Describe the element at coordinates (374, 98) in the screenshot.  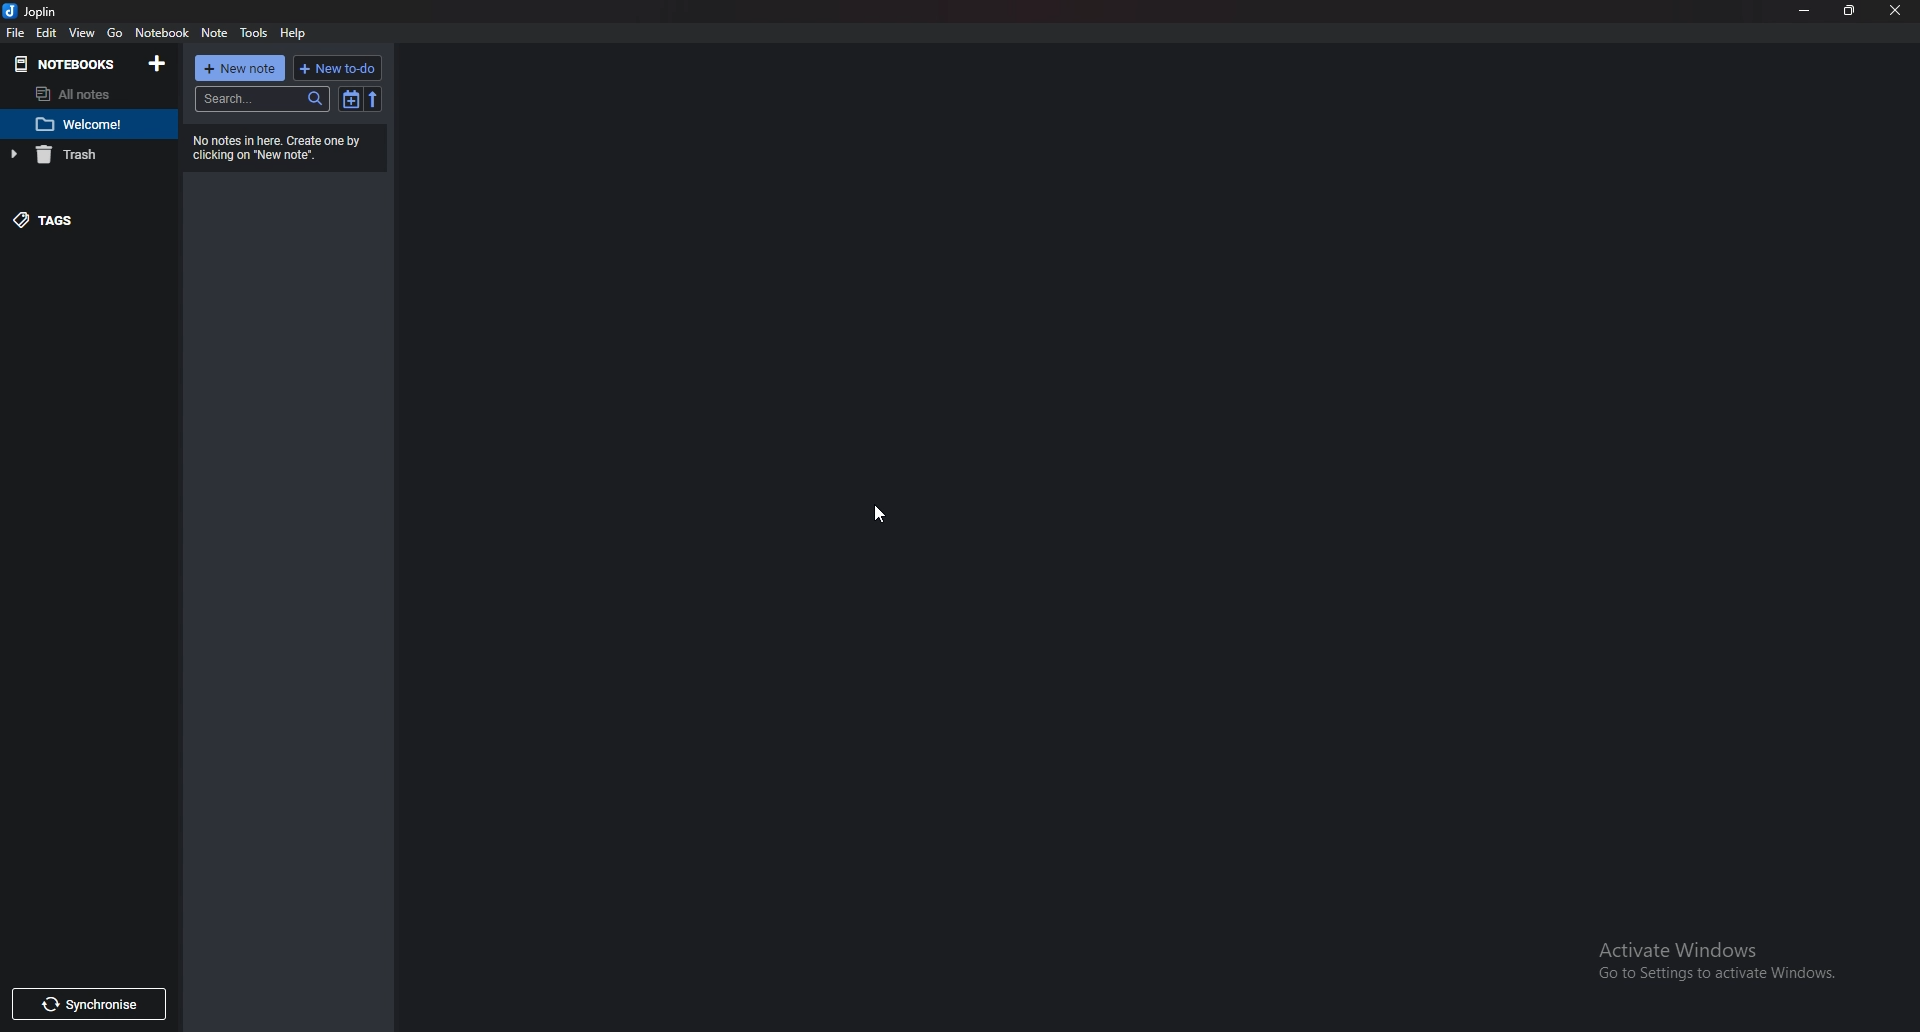
I see `reverse sort order` at that location.